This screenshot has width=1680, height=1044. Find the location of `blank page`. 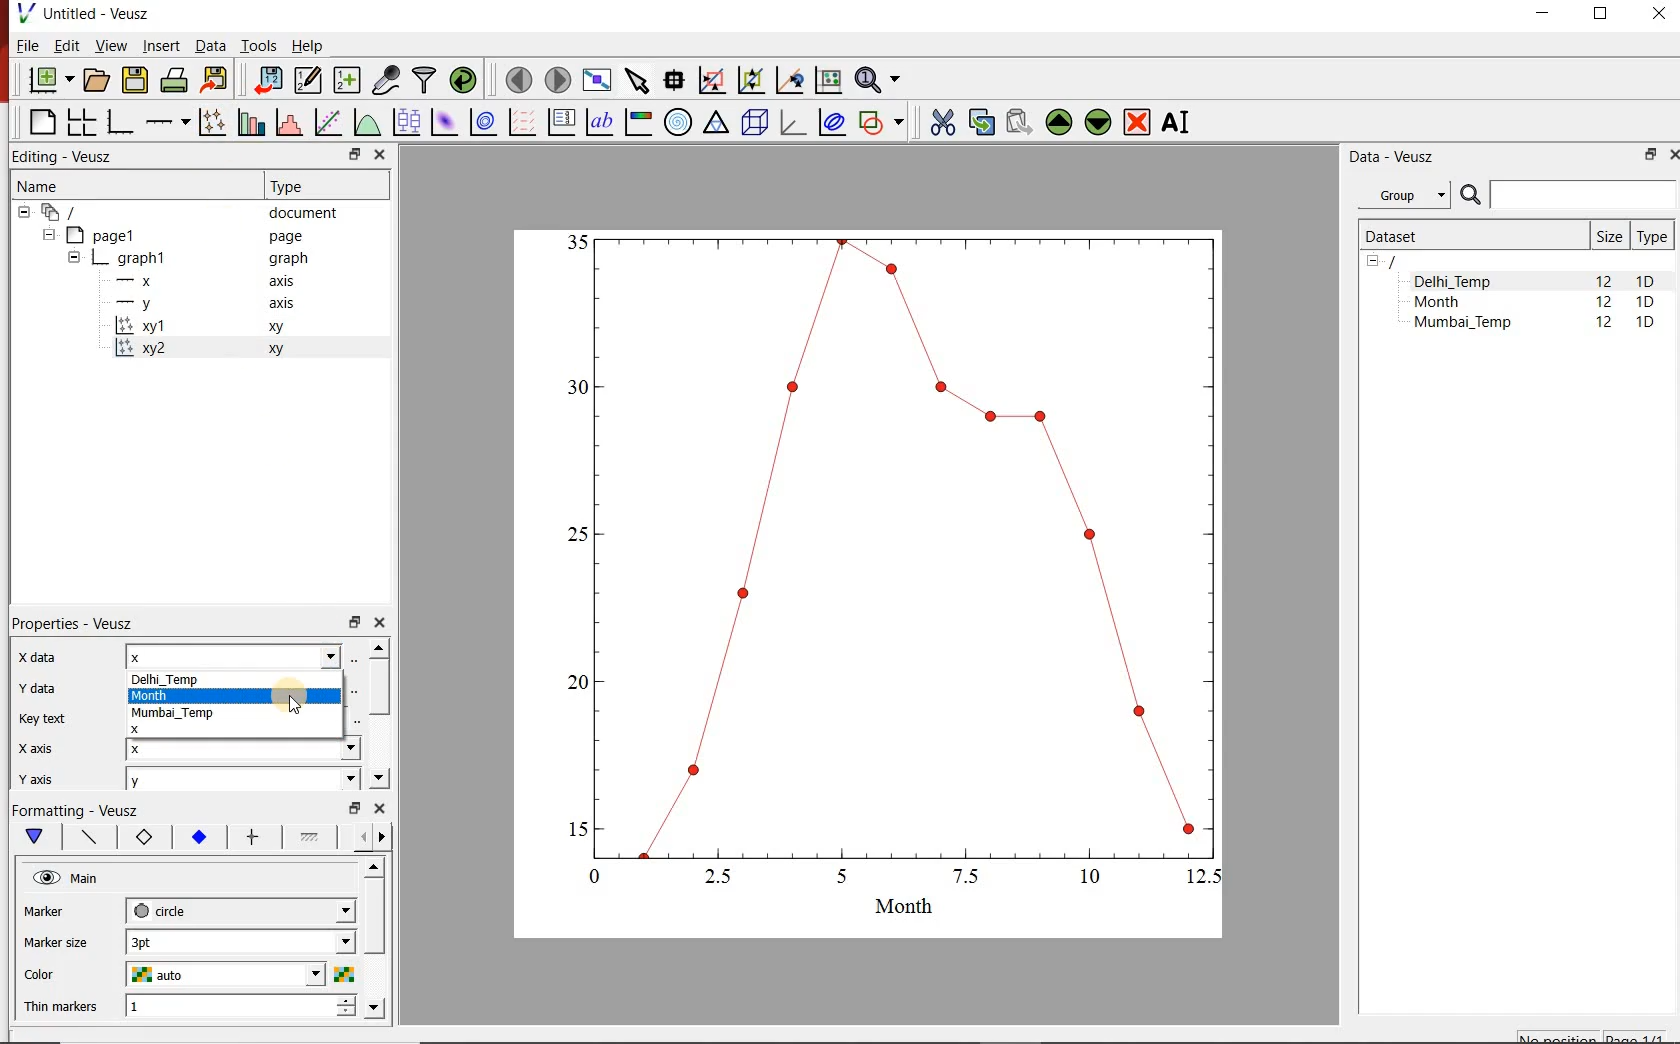

blank page is located at coordinates (38, 122).